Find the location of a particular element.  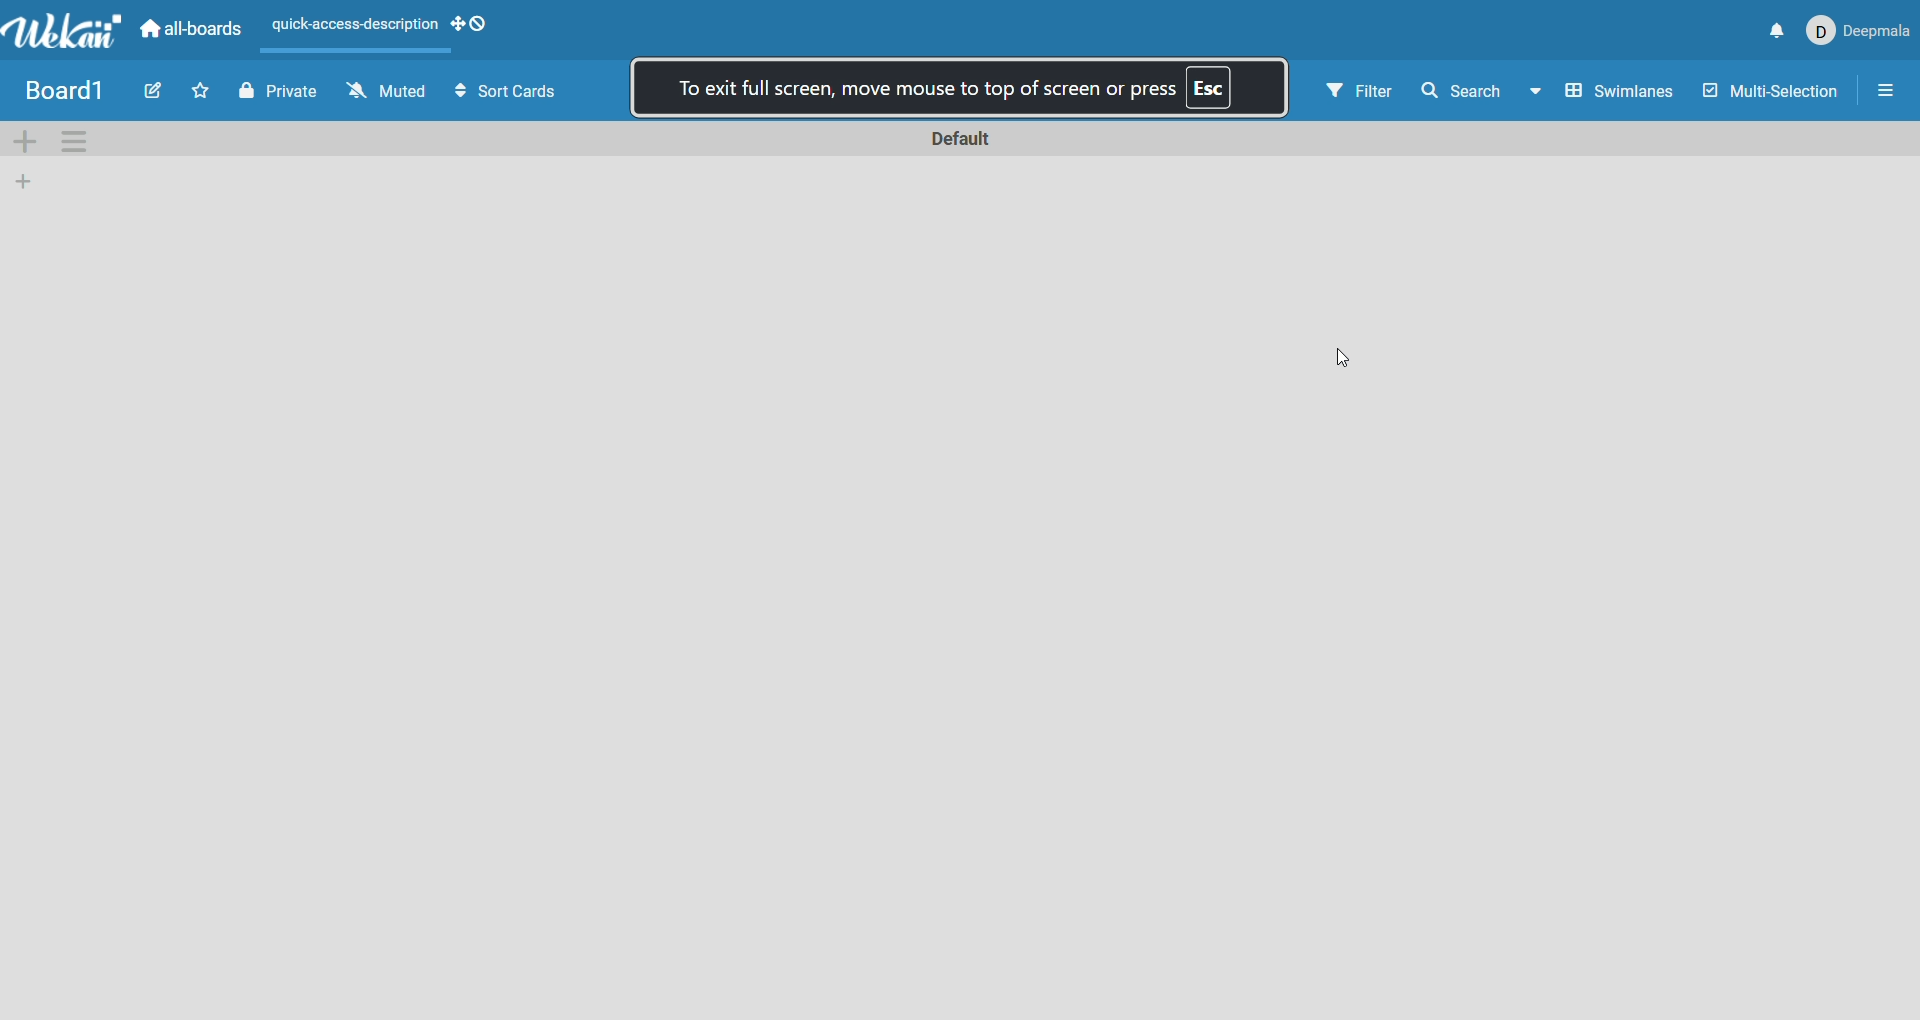

add list is located at coordinates (28, 181).